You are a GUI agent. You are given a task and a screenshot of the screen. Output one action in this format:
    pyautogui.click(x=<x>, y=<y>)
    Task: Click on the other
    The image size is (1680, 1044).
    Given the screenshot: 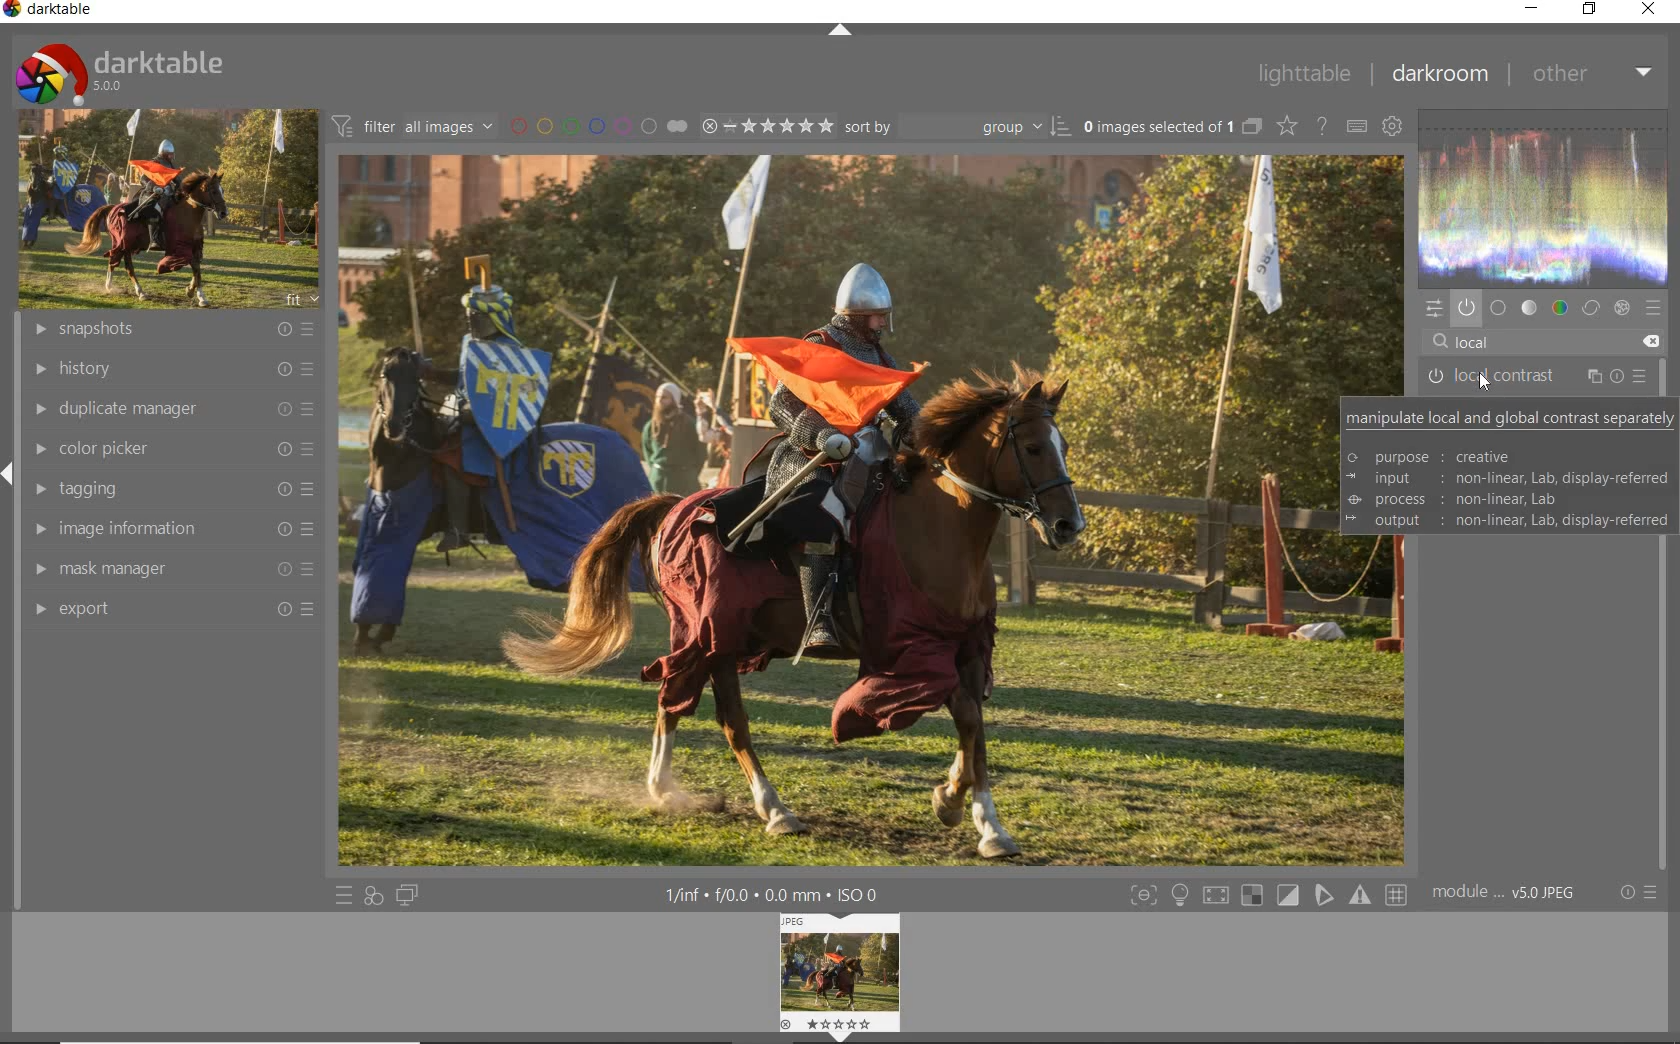 What is the action you would take?
    pyautogui.click(x=1593, y=75)
    